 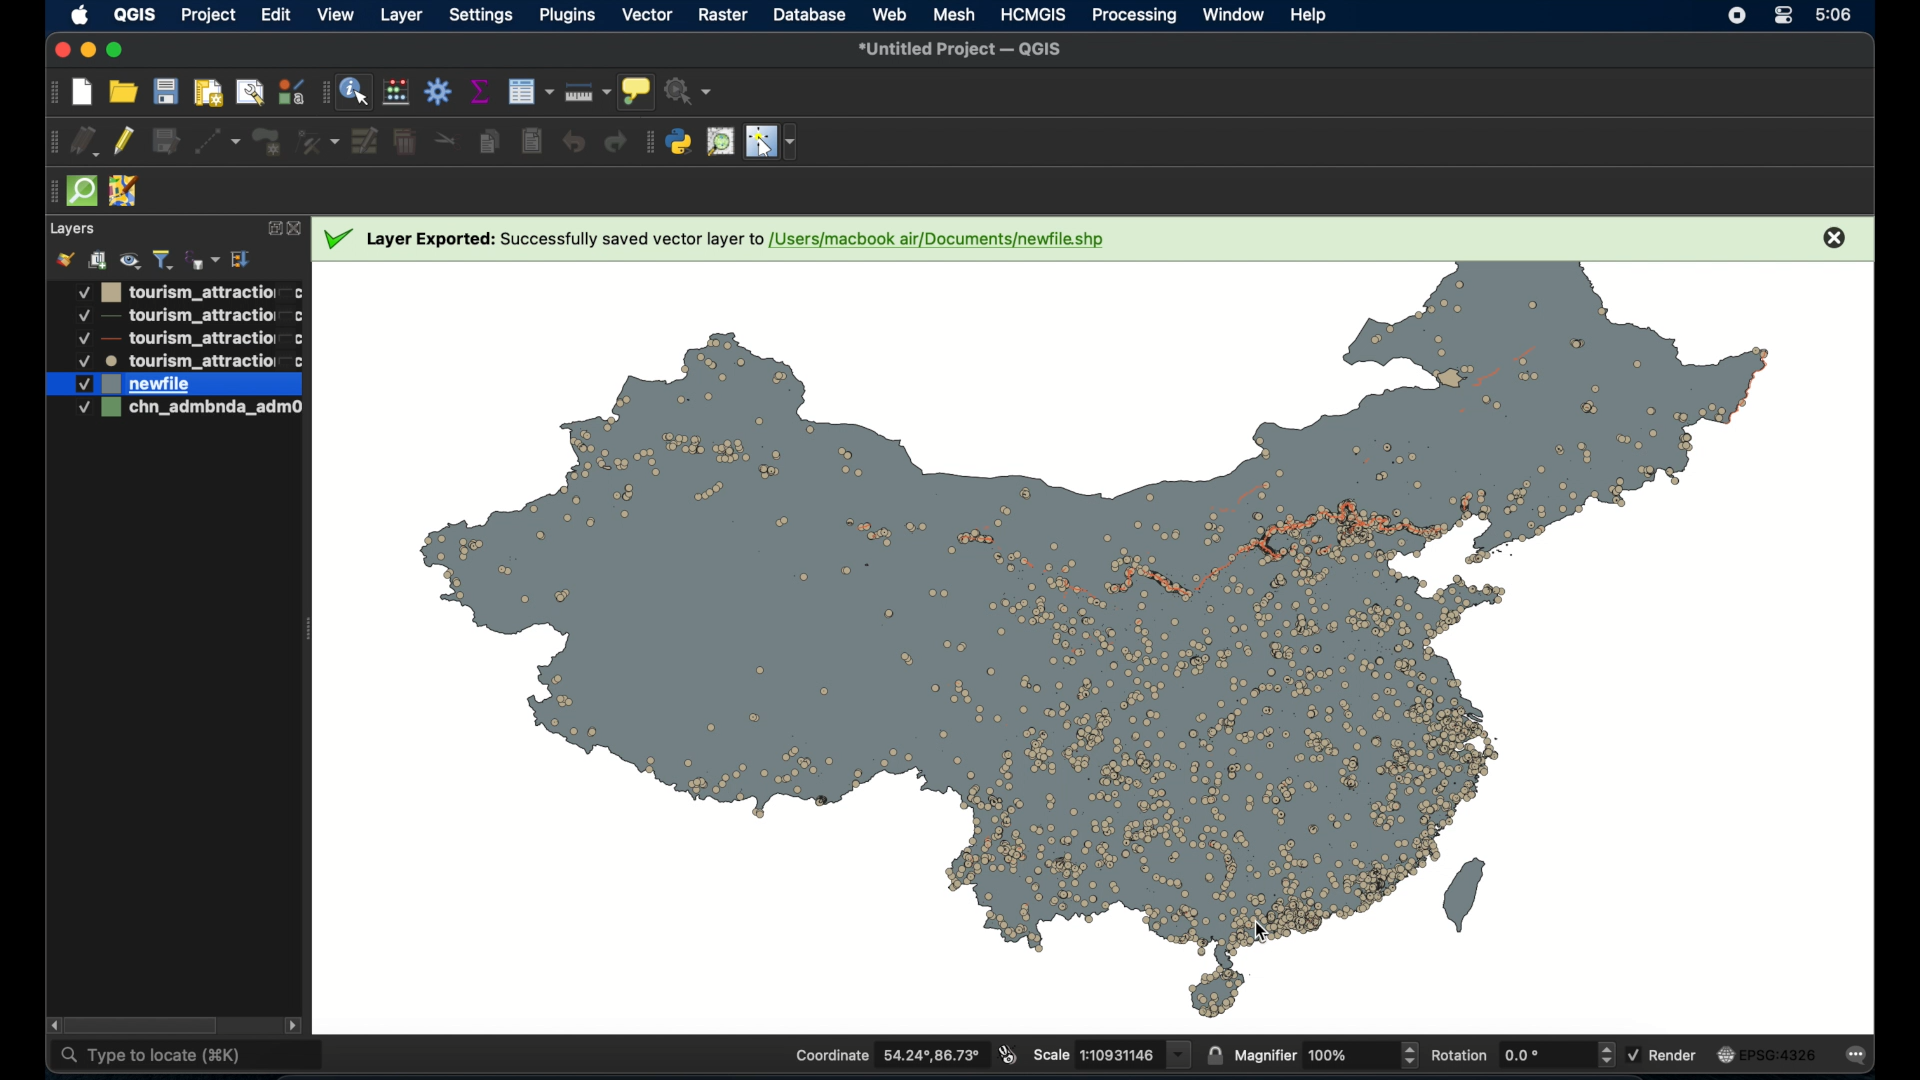 What do you see at coordinates (613, 142) in the screenshot?
I see `redo` at bounding box center [613, 142].